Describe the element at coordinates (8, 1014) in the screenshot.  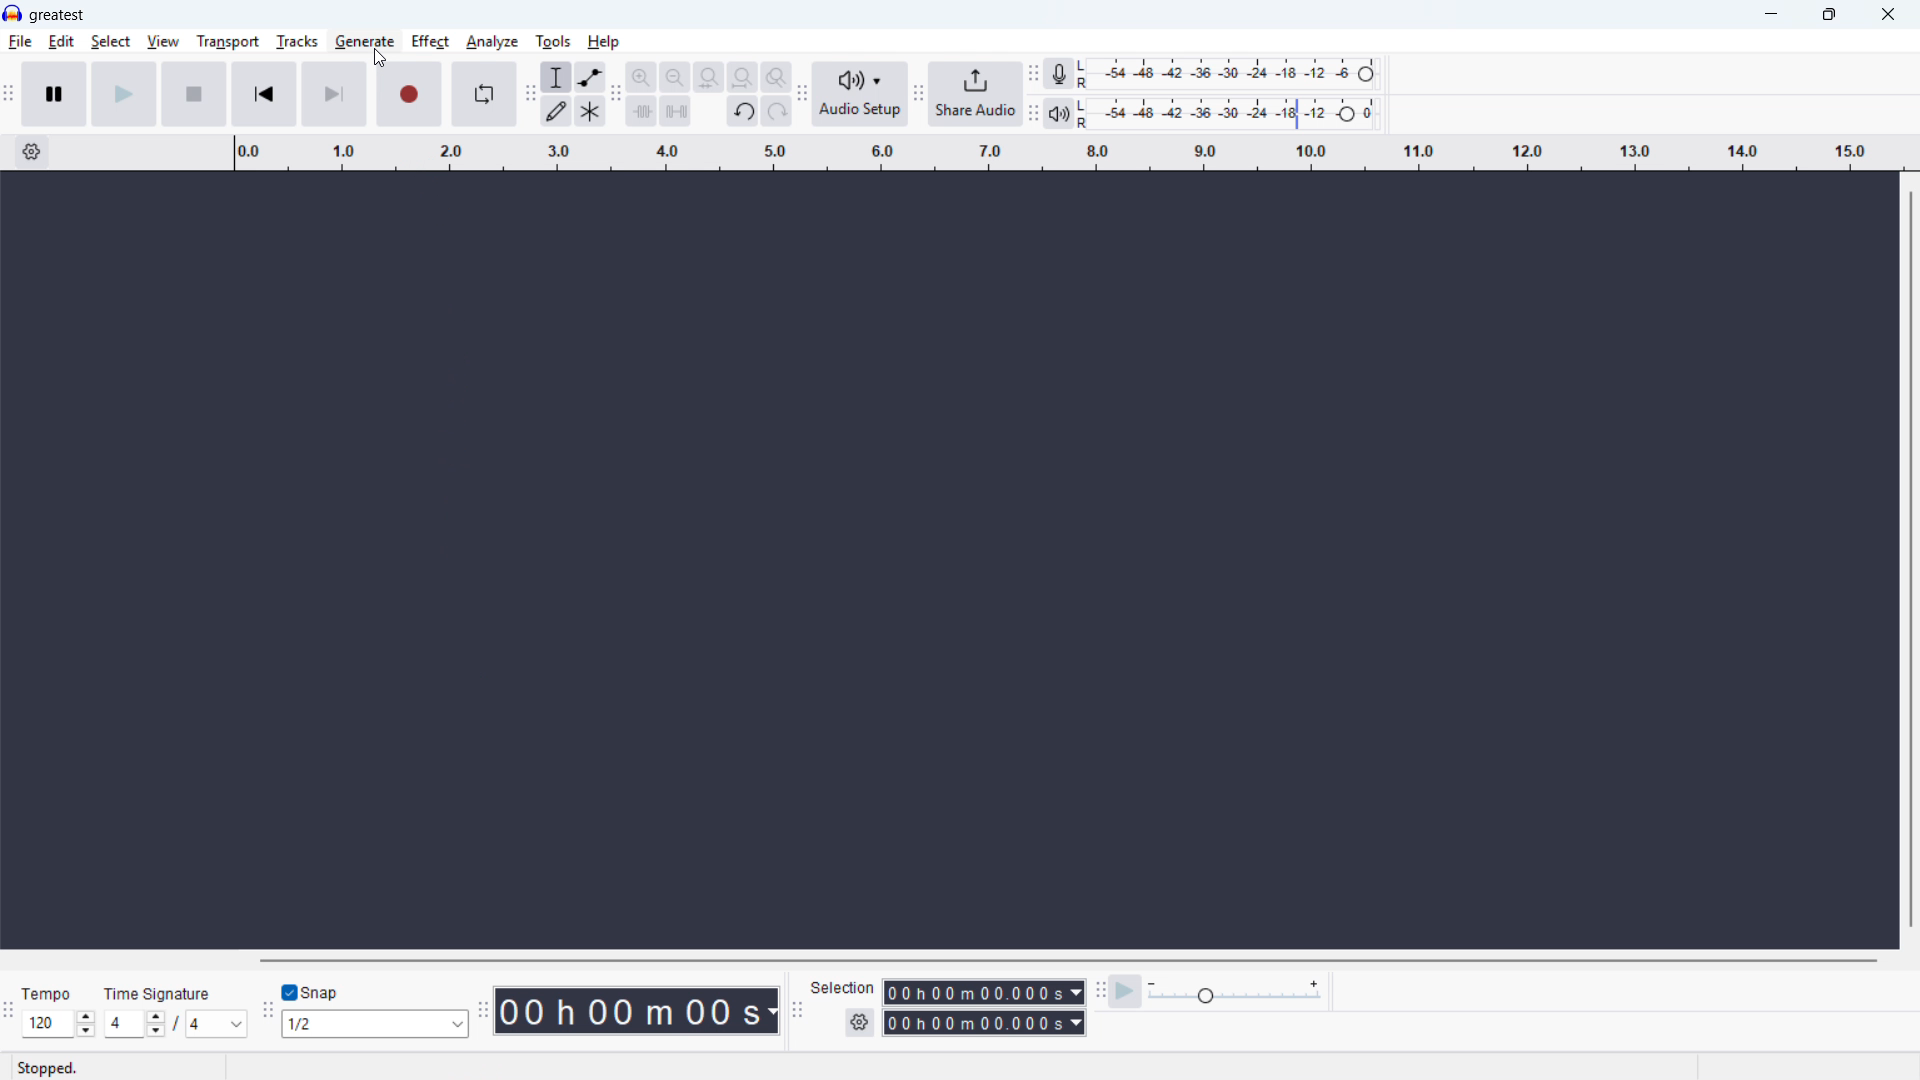
I see `Time signature toolbar ` at that location.